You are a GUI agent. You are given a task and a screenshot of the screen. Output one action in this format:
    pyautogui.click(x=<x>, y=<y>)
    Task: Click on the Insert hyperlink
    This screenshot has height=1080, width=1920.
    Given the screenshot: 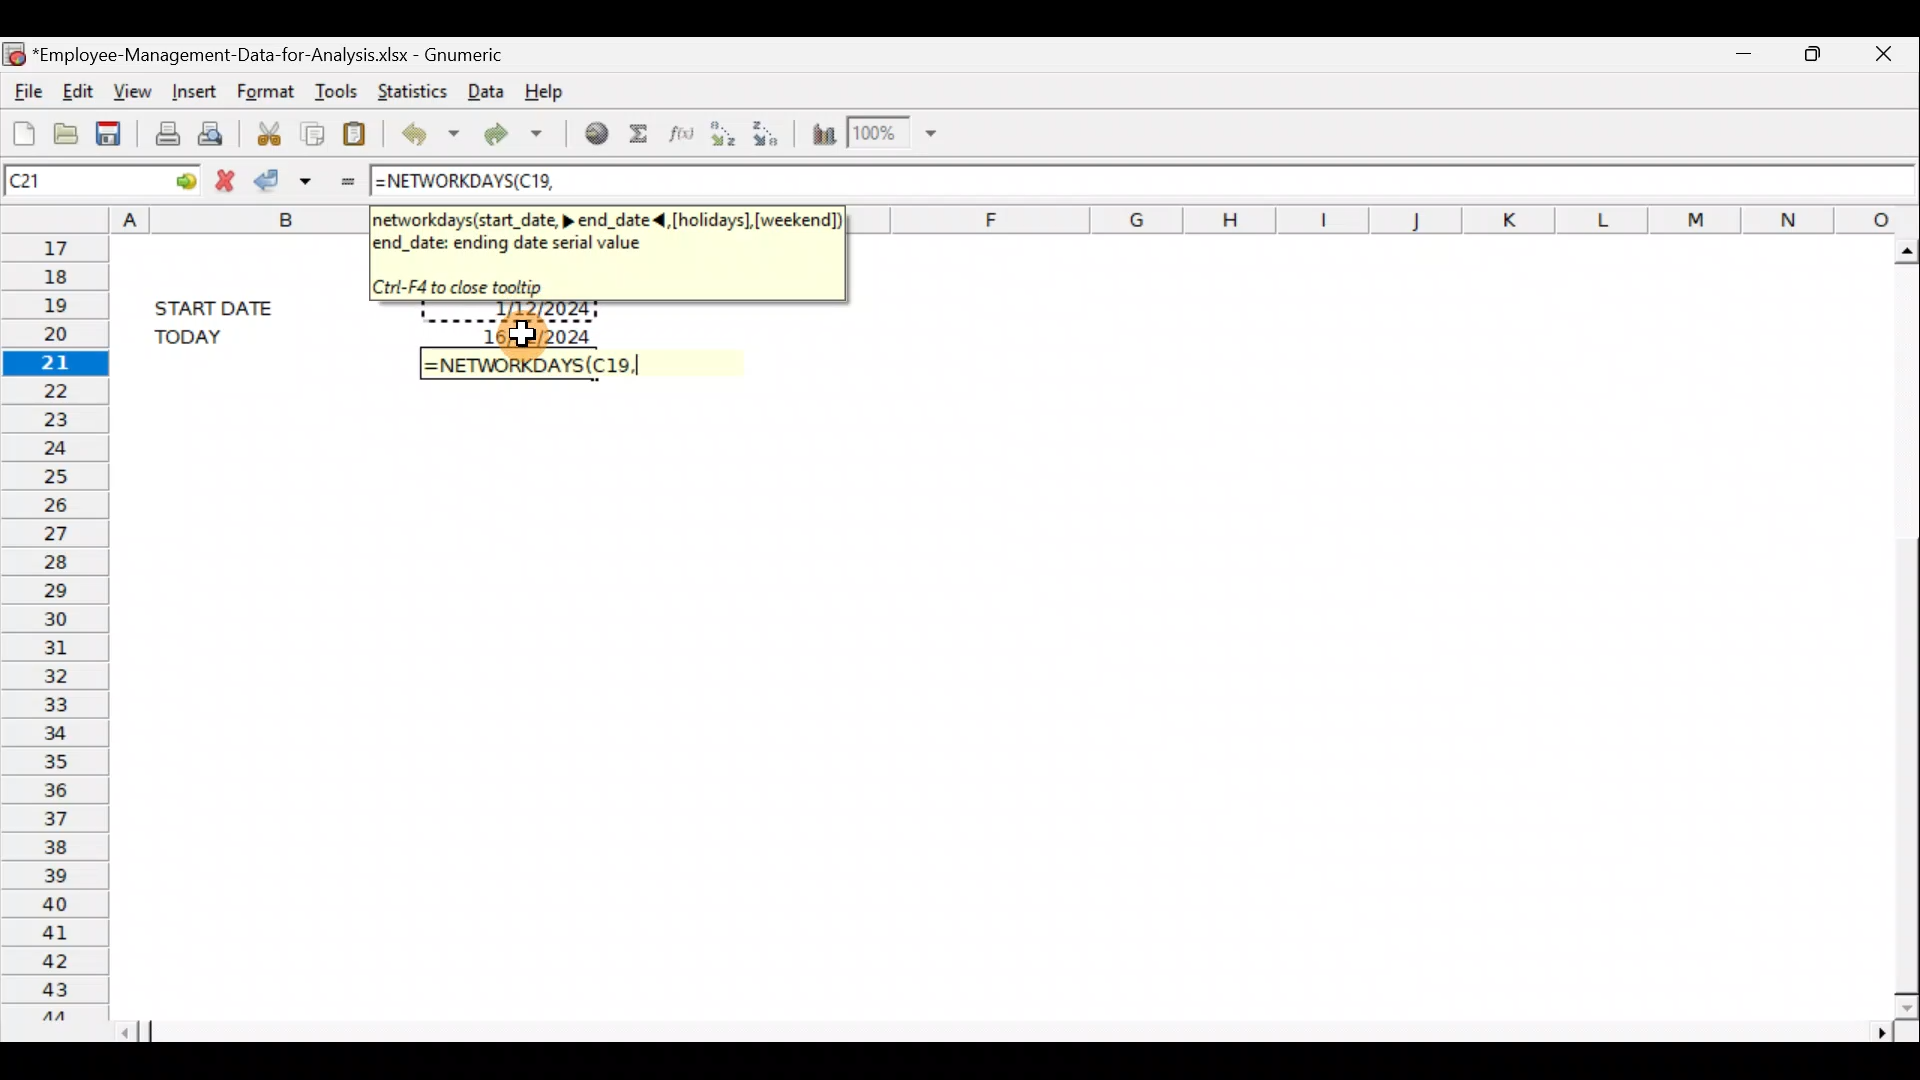 What is the action you would take?
    pyautogui.click(x=589, y=135)
    